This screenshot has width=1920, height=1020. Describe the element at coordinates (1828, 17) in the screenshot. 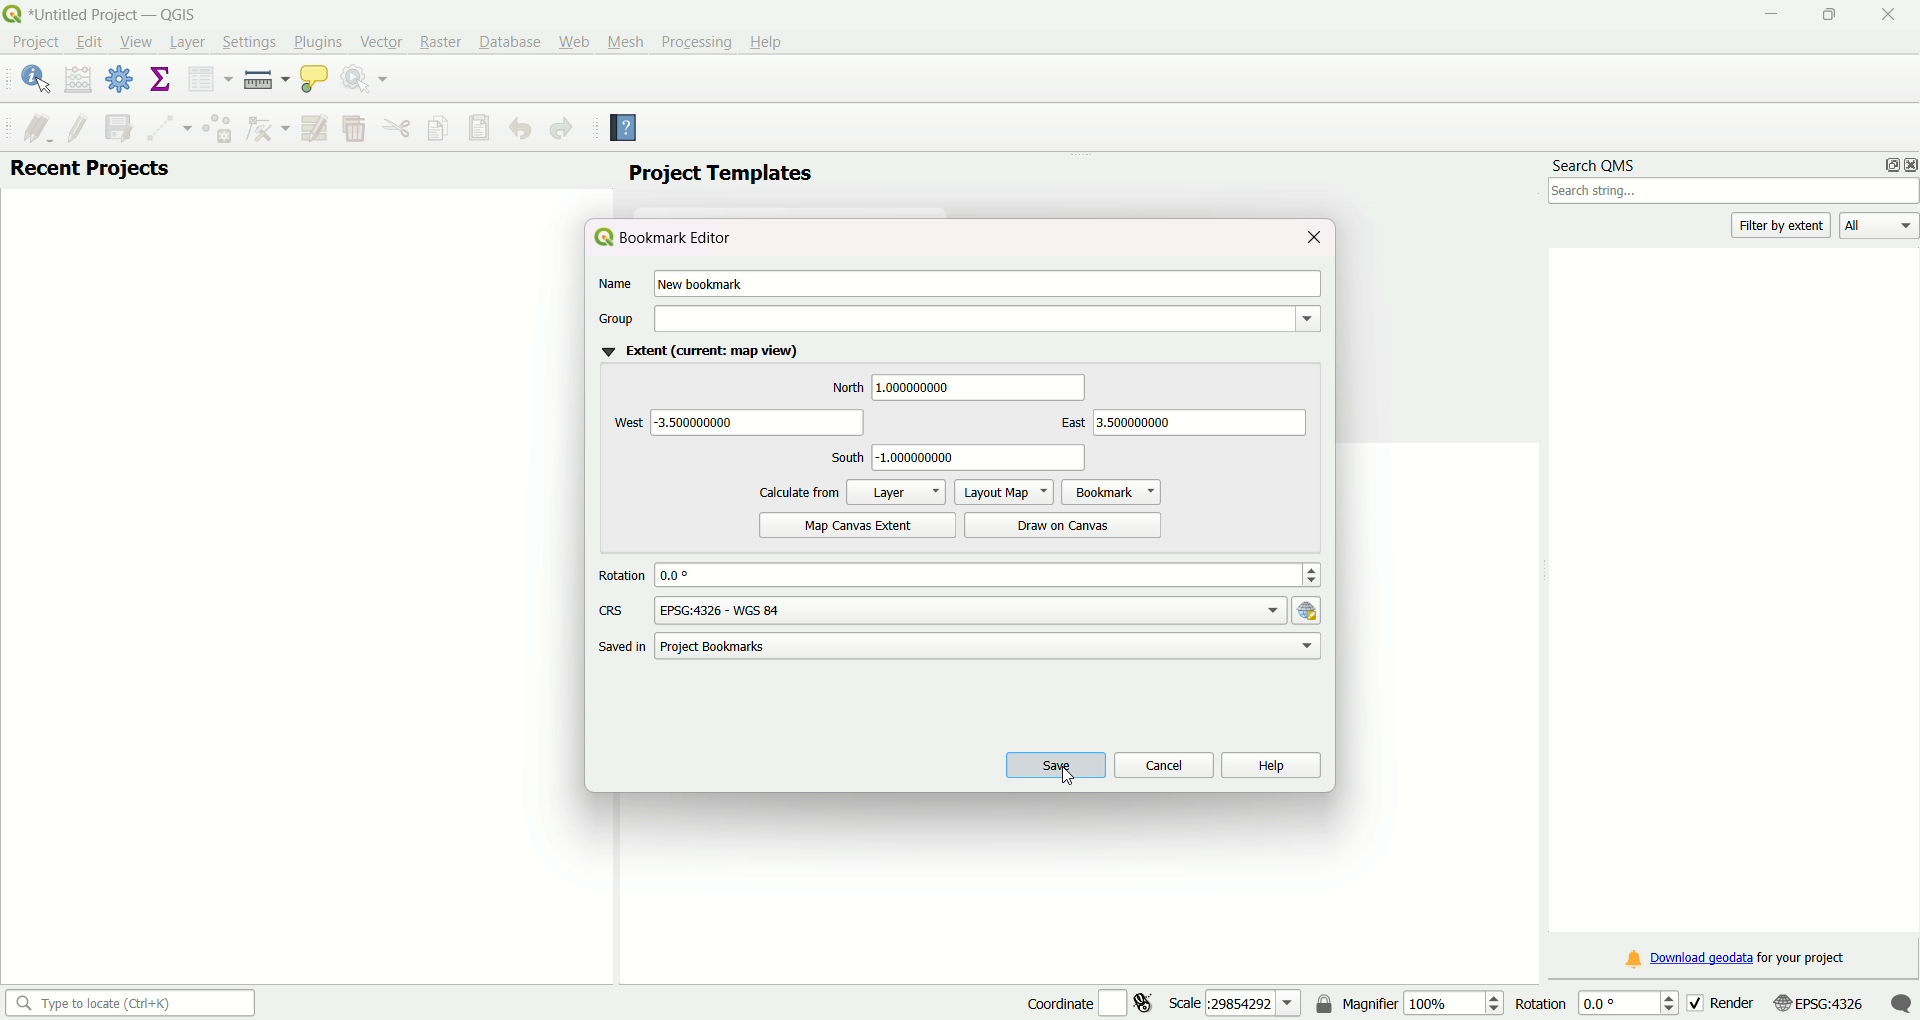

I see `Maximize` at that location.